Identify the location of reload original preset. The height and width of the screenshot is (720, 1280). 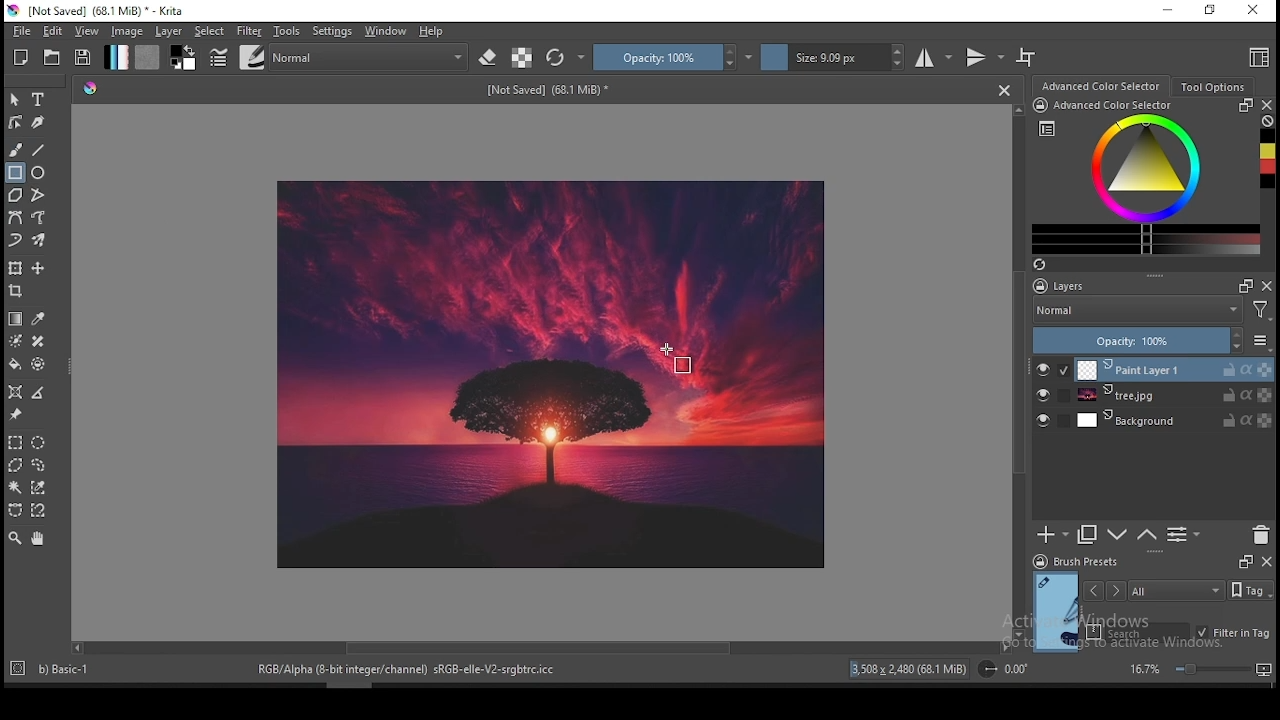
(566, 58).